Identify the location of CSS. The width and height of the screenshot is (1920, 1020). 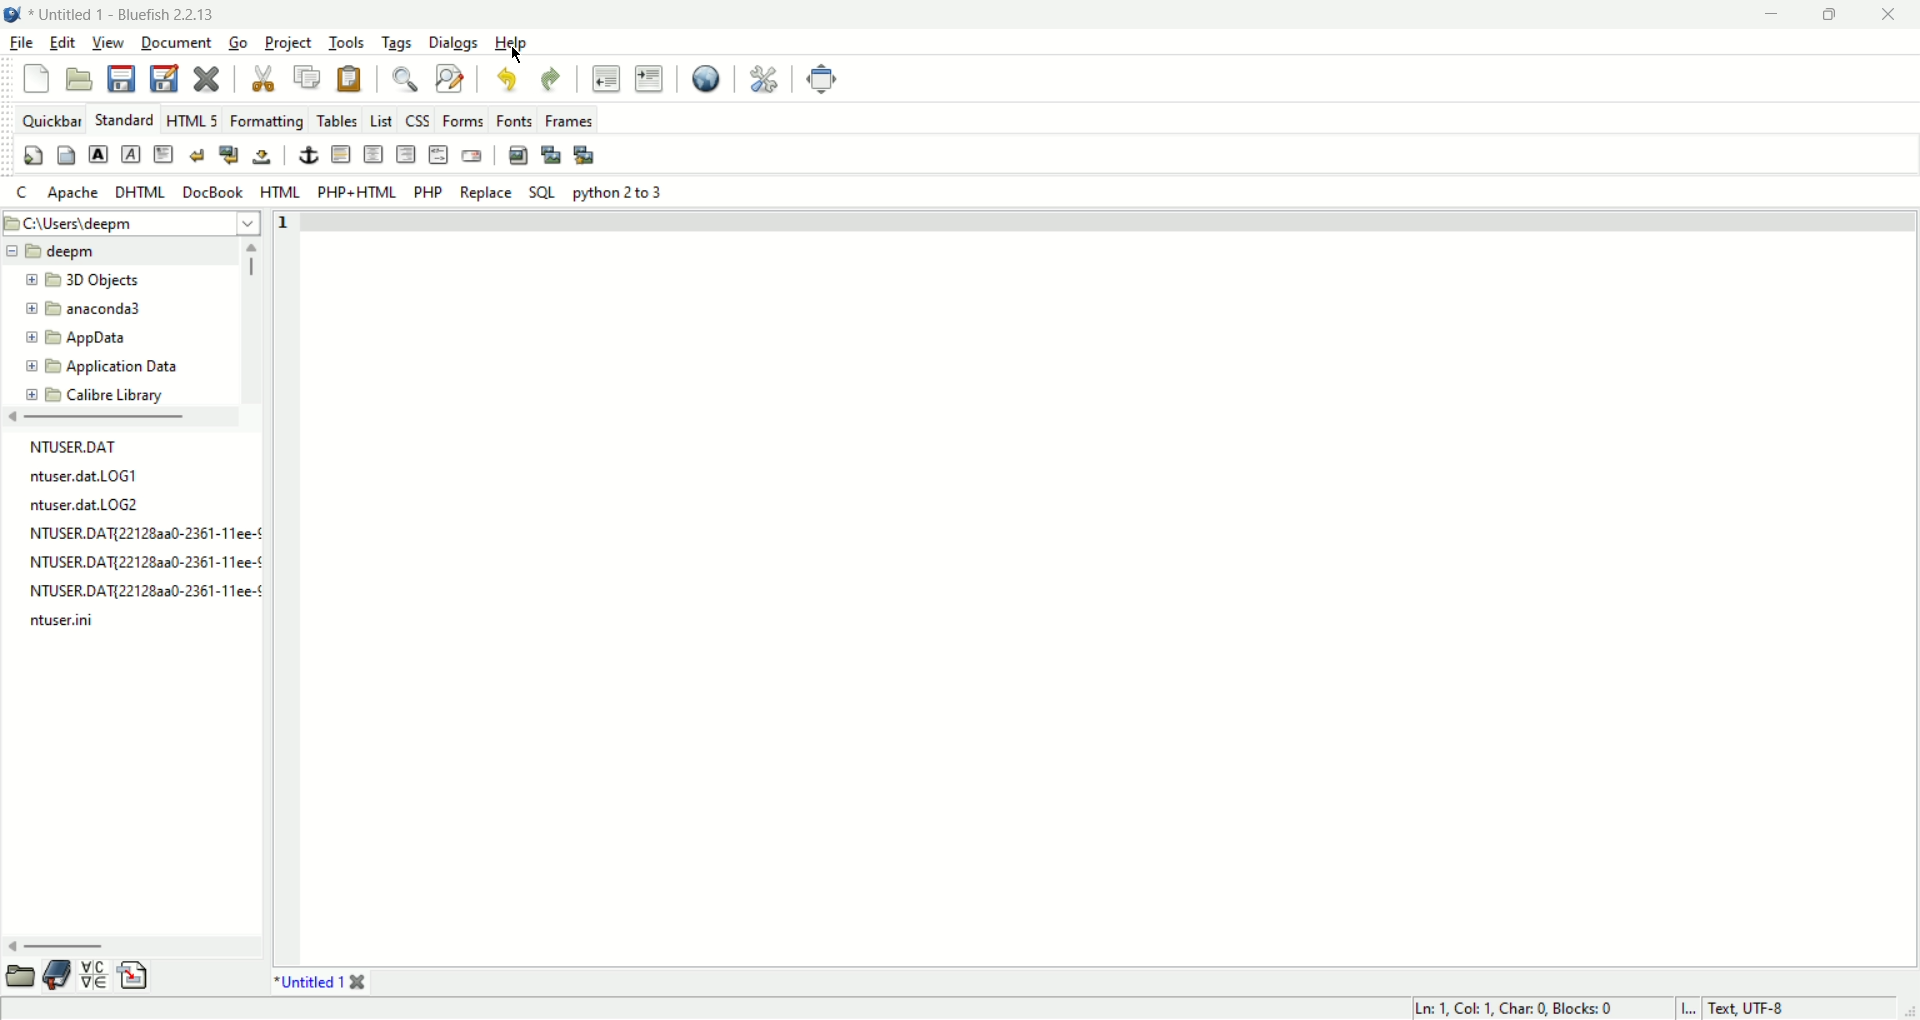
(417, 121).